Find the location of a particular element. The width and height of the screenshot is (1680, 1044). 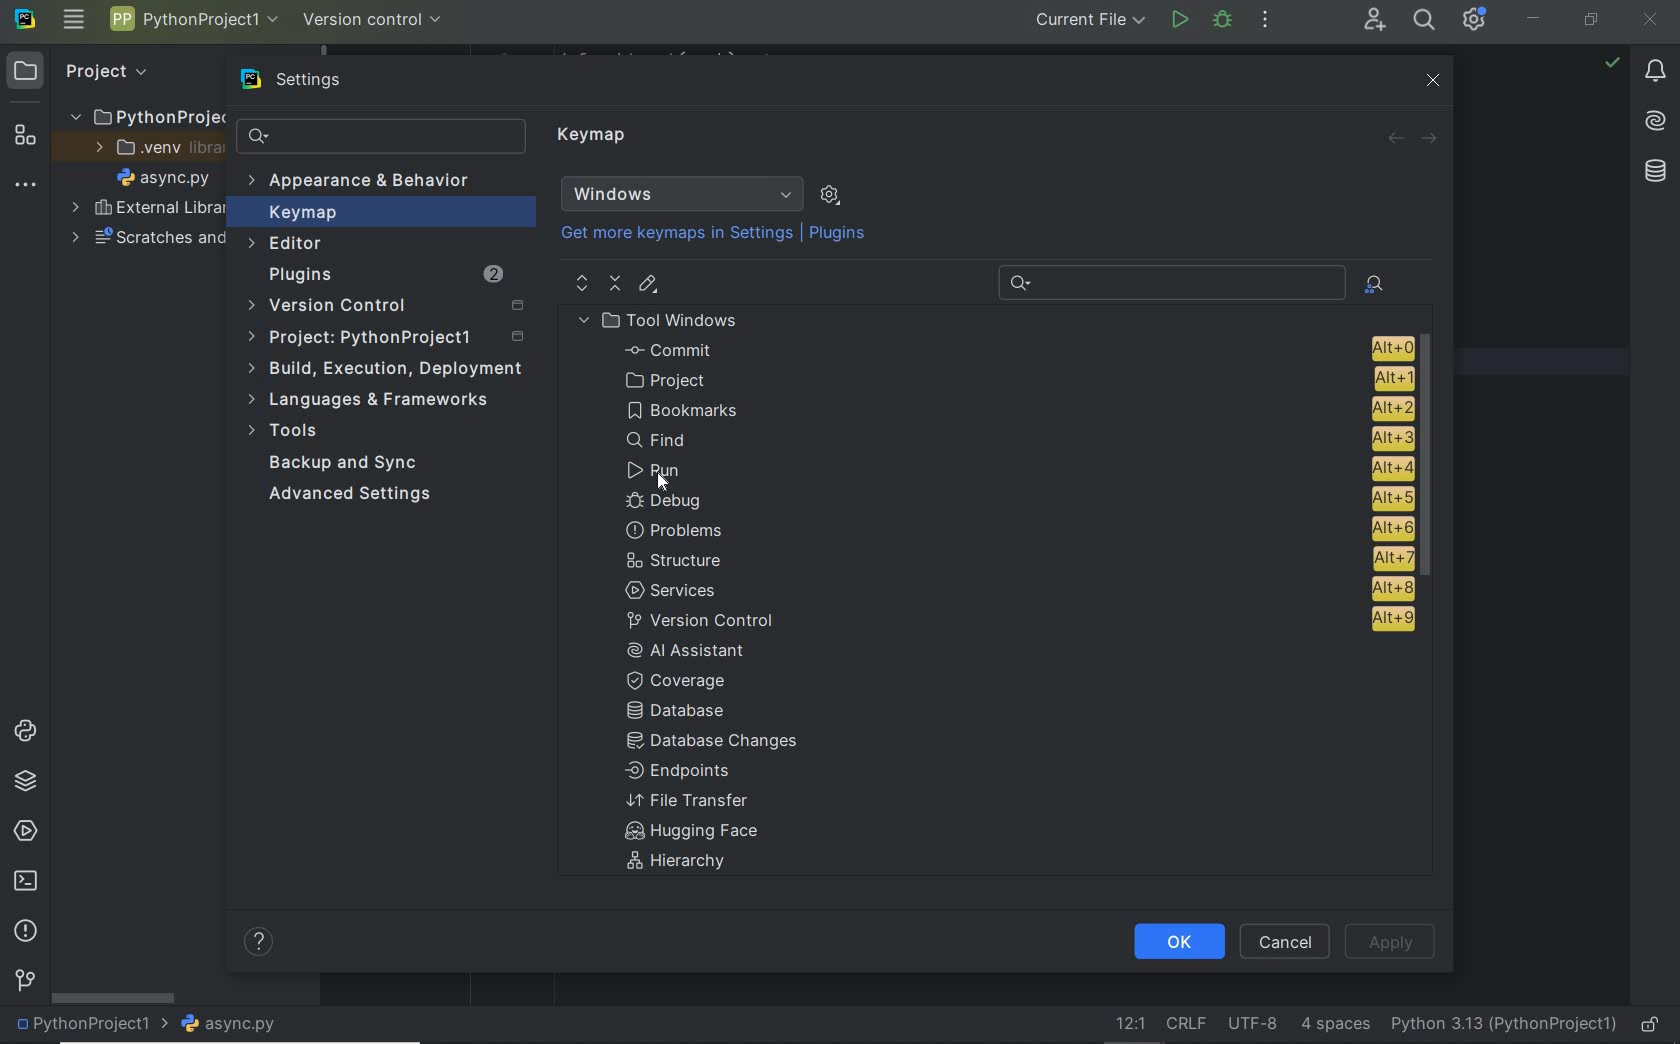

Cancel is located at coordinates (1288, 941).